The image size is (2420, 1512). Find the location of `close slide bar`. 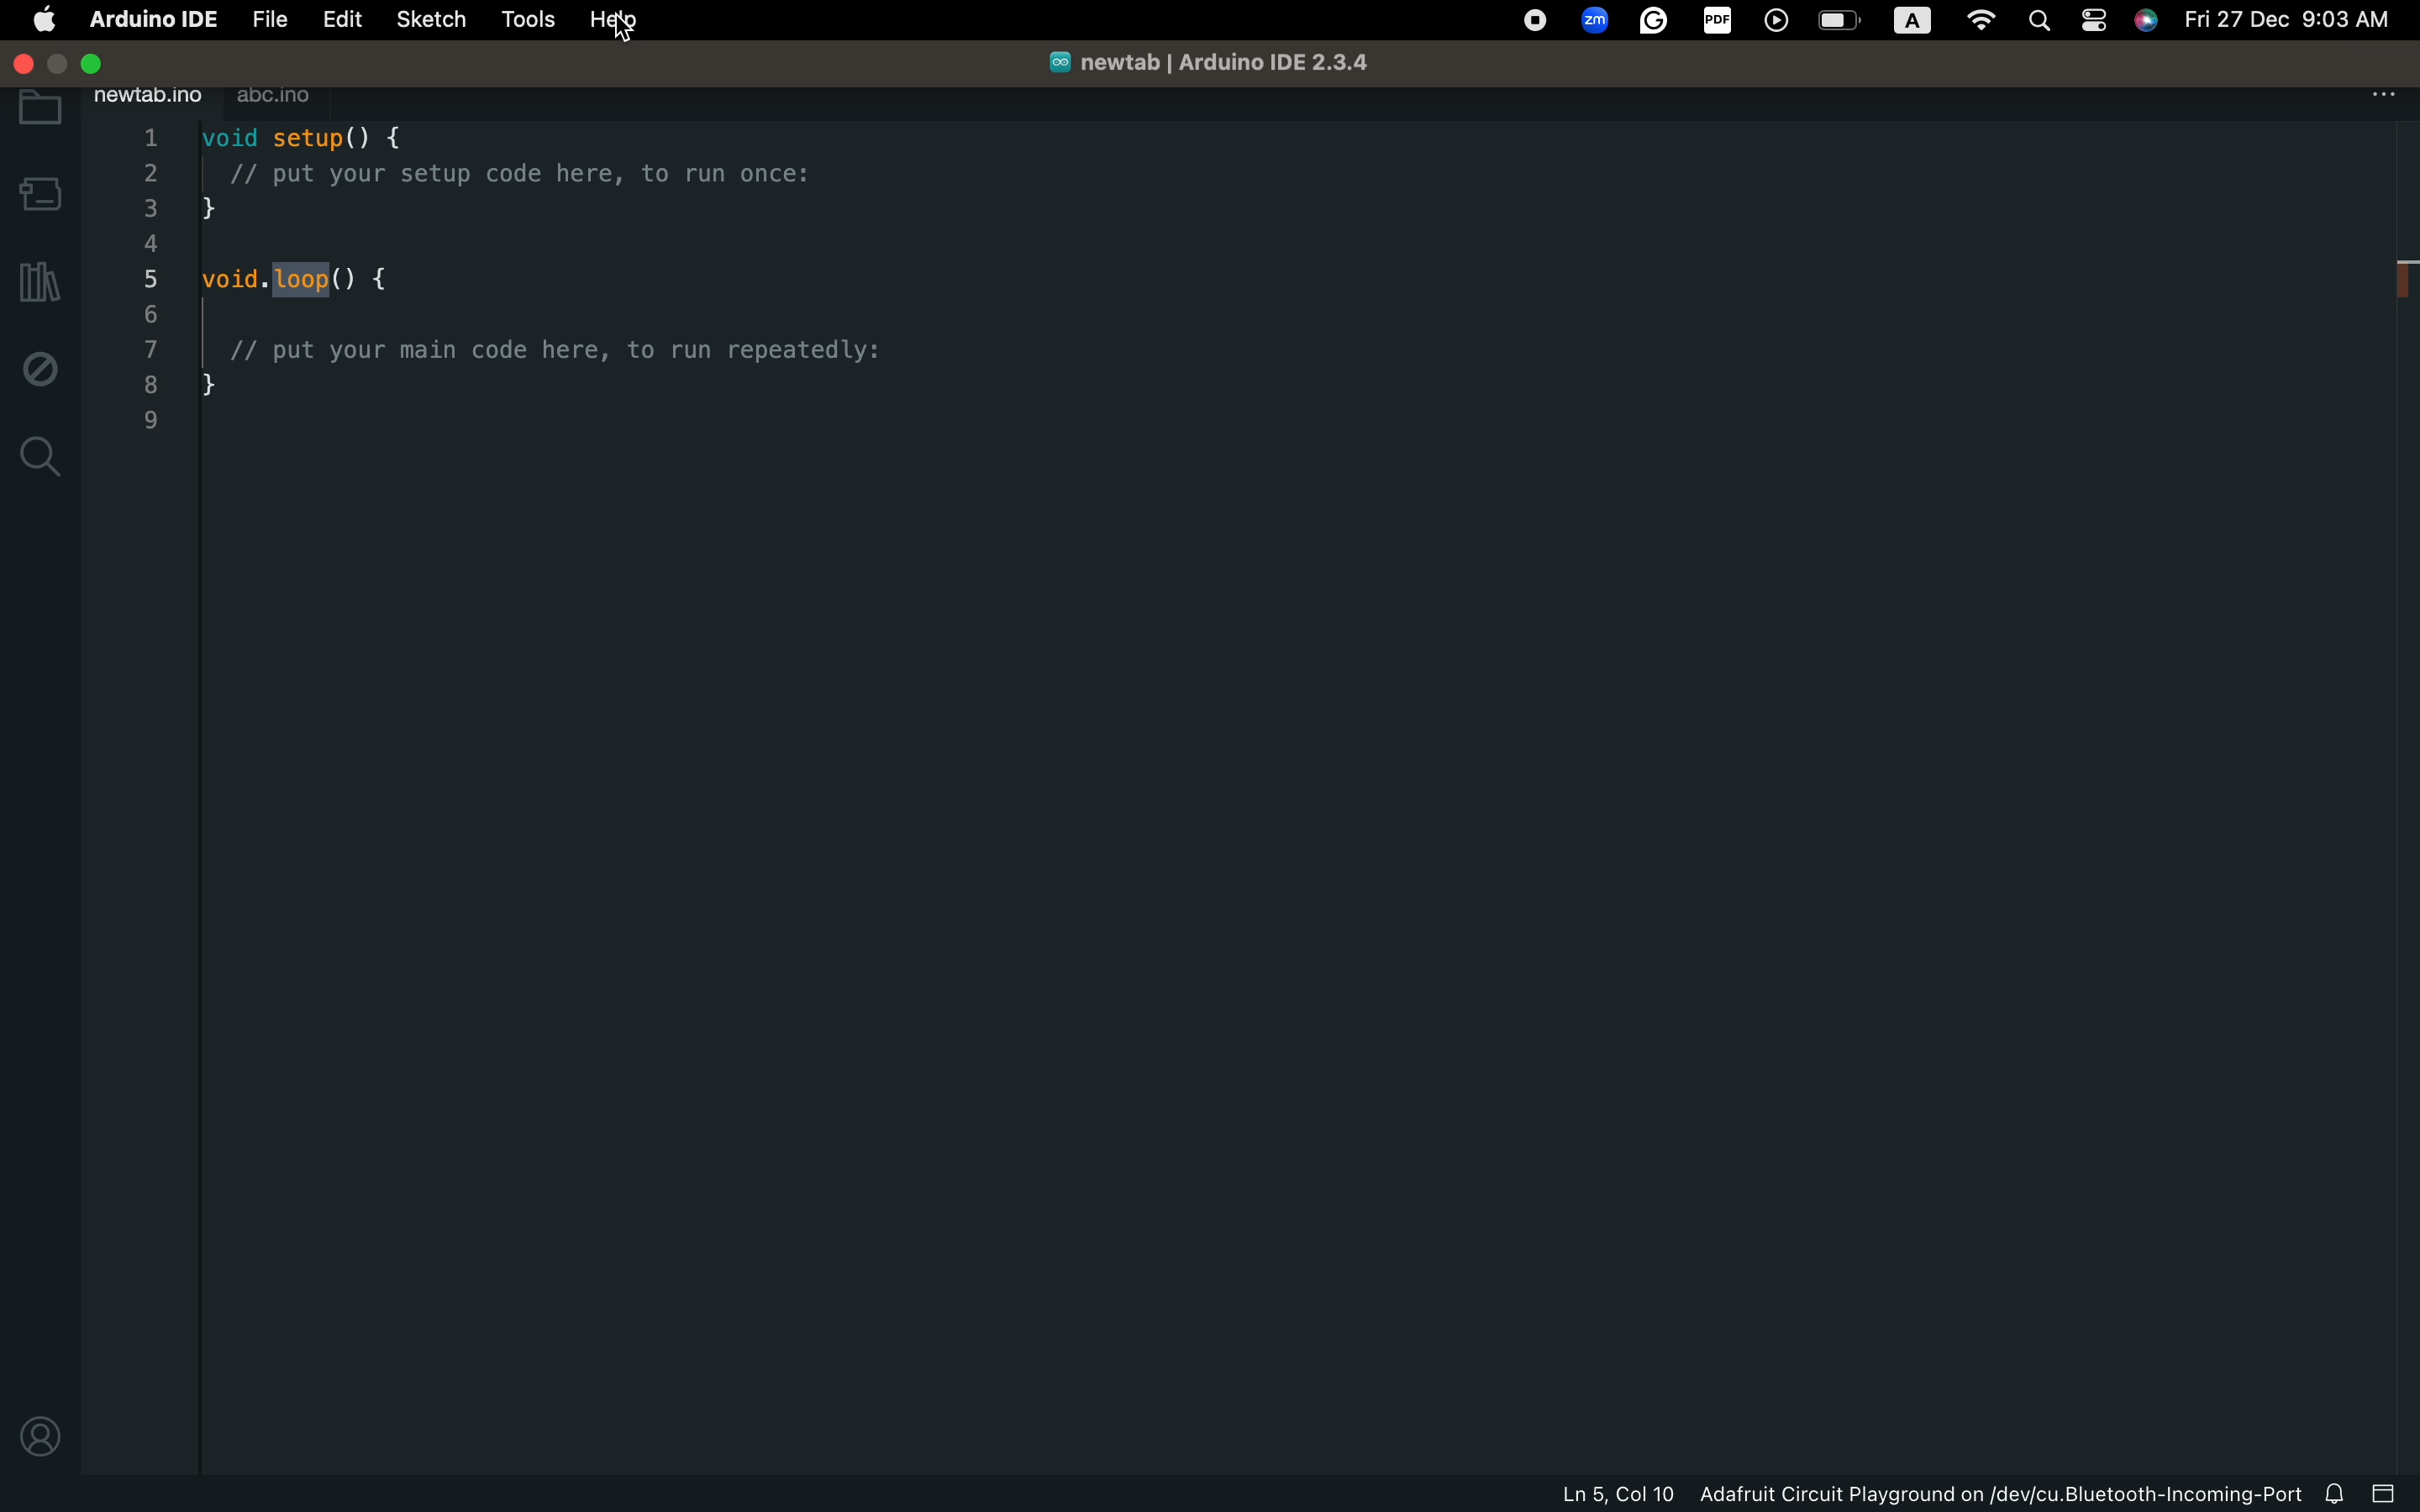

close slide bar is located at coordinates (2386, 1493).